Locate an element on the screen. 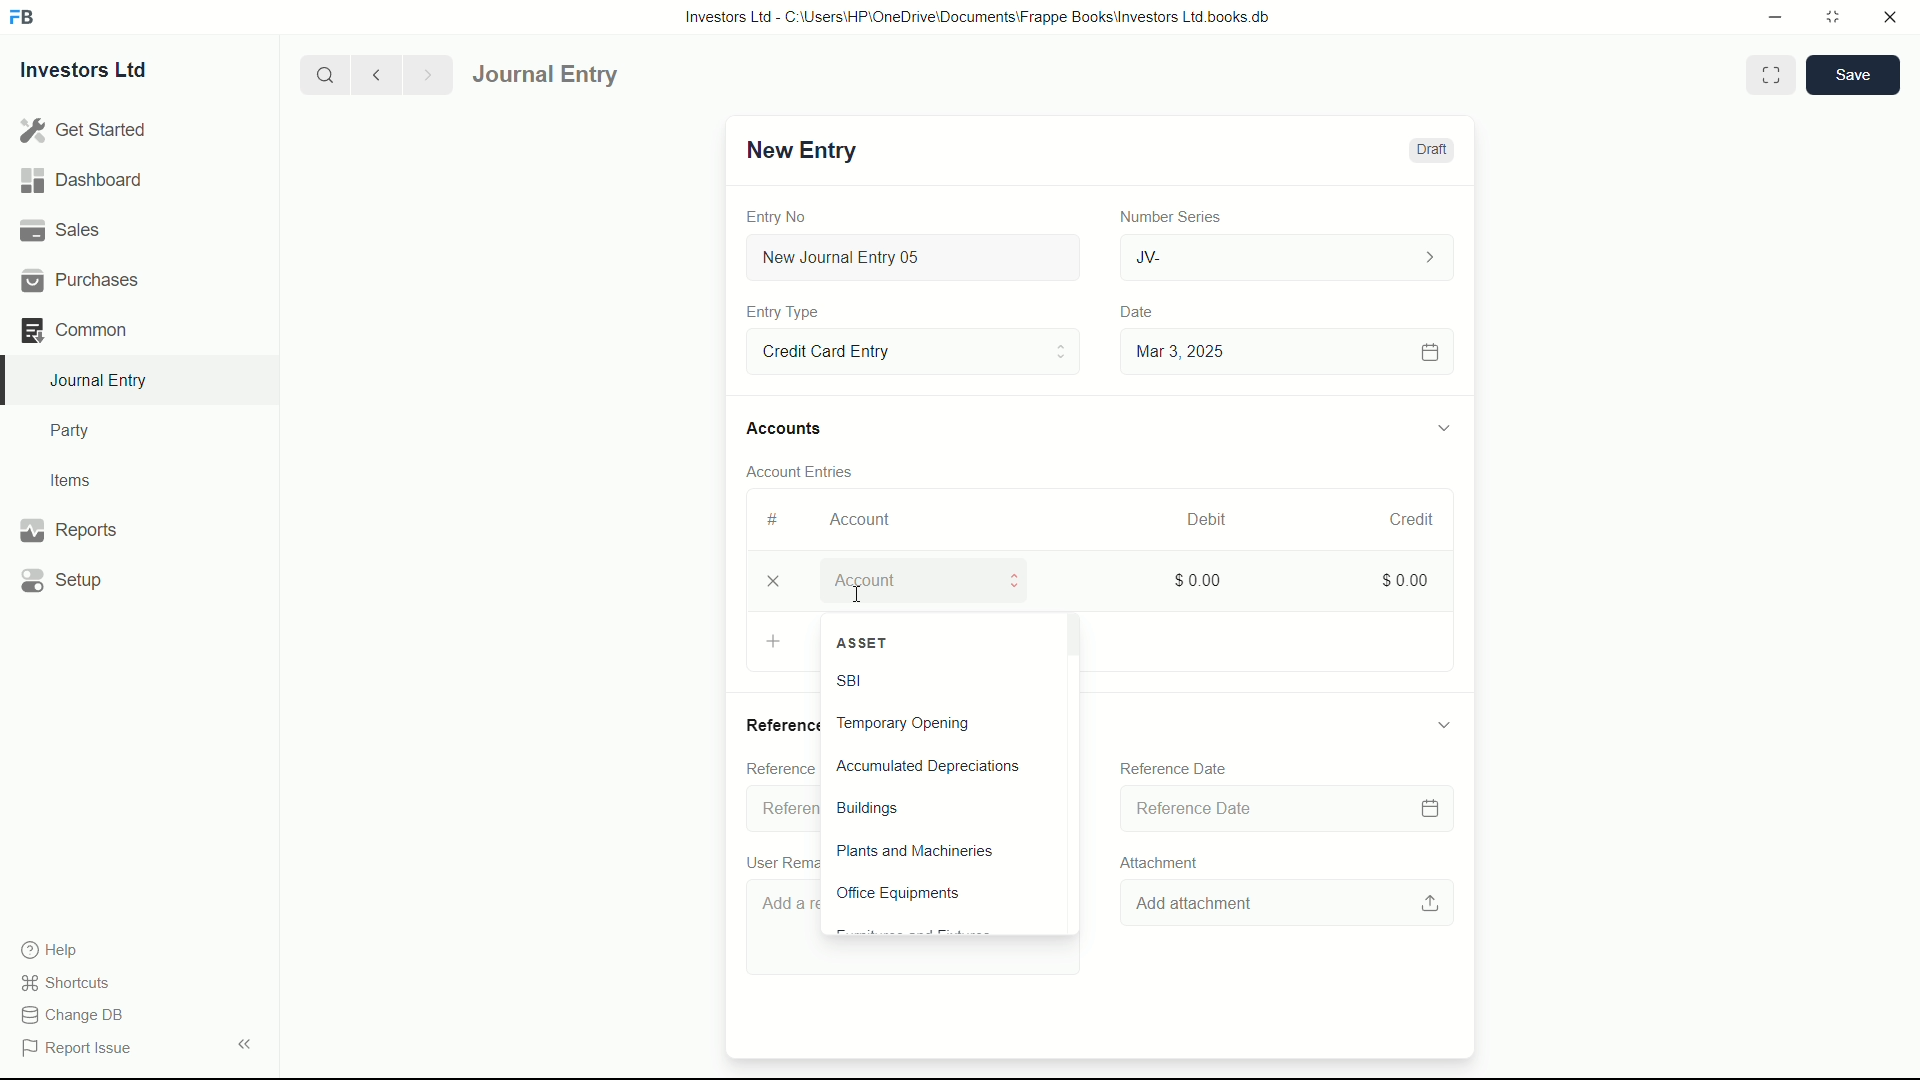  Entry Type is located at coordinates (911, 350).